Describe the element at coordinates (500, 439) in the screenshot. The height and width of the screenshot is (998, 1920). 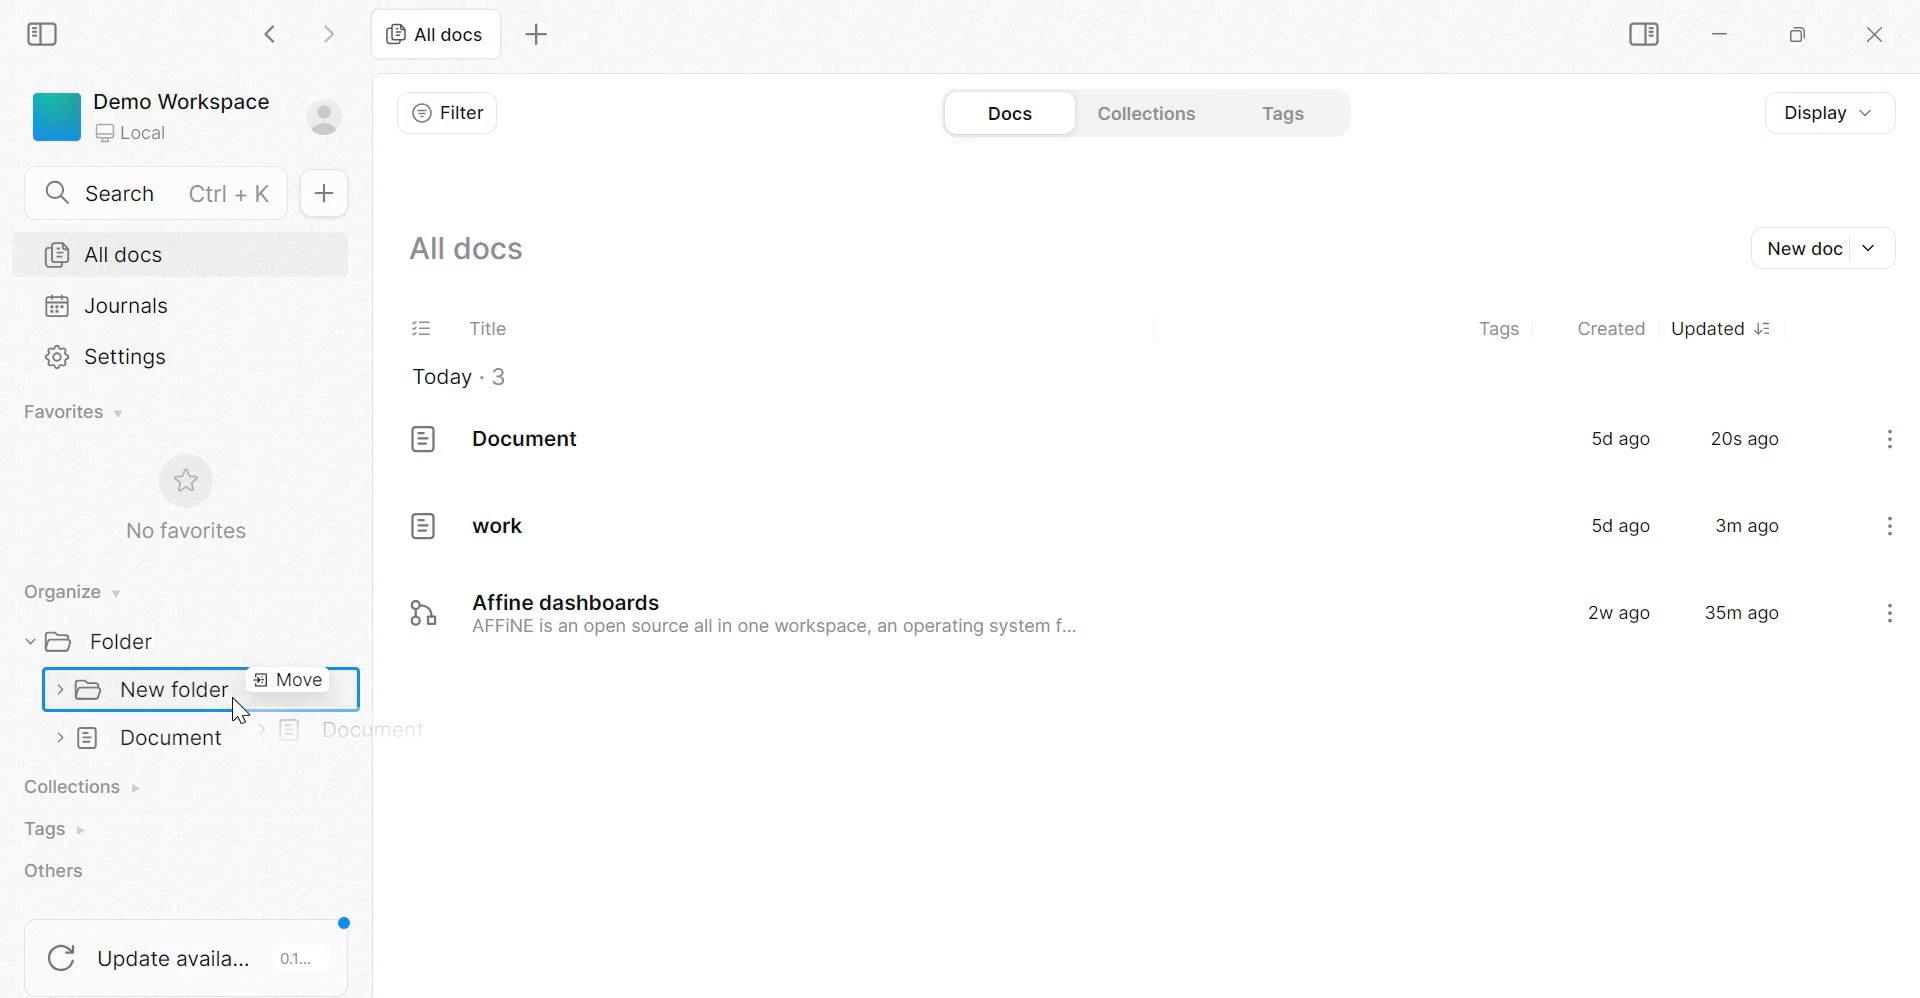
I see `document` at that location.